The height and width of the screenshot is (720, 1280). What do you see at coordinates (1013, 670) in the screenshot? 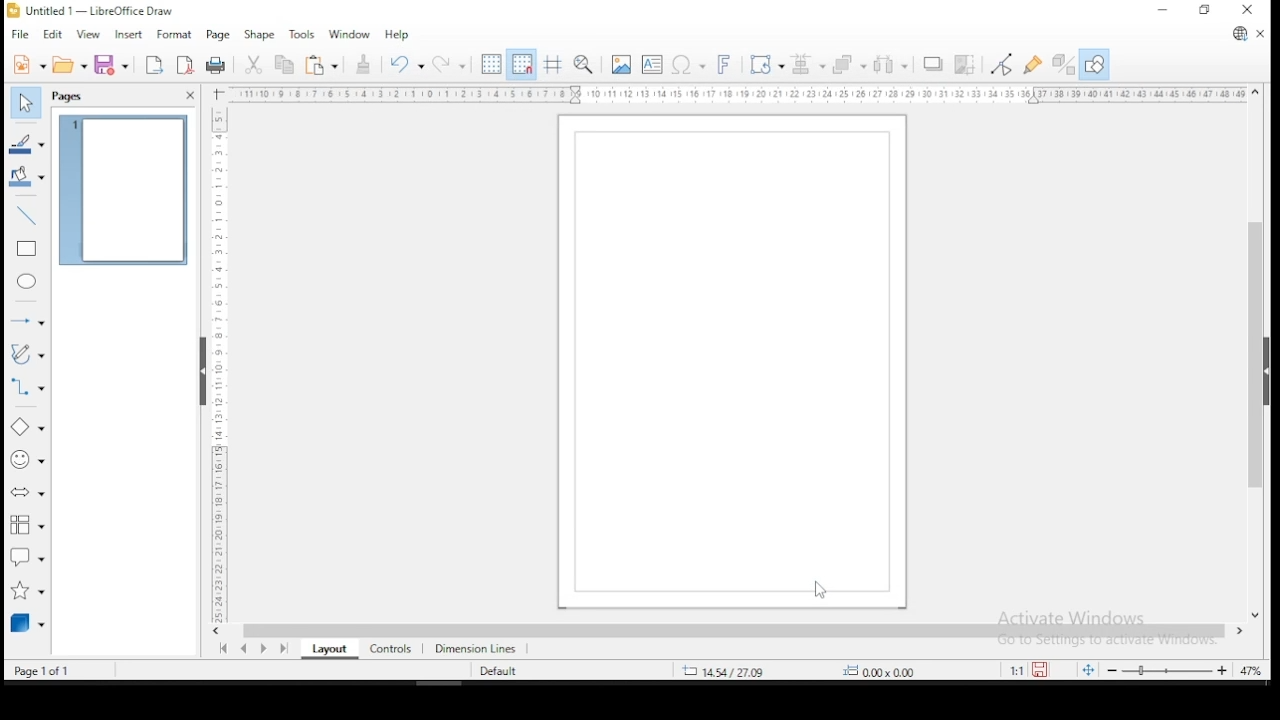
I see `1:1` at bounding box center [1013, 670].